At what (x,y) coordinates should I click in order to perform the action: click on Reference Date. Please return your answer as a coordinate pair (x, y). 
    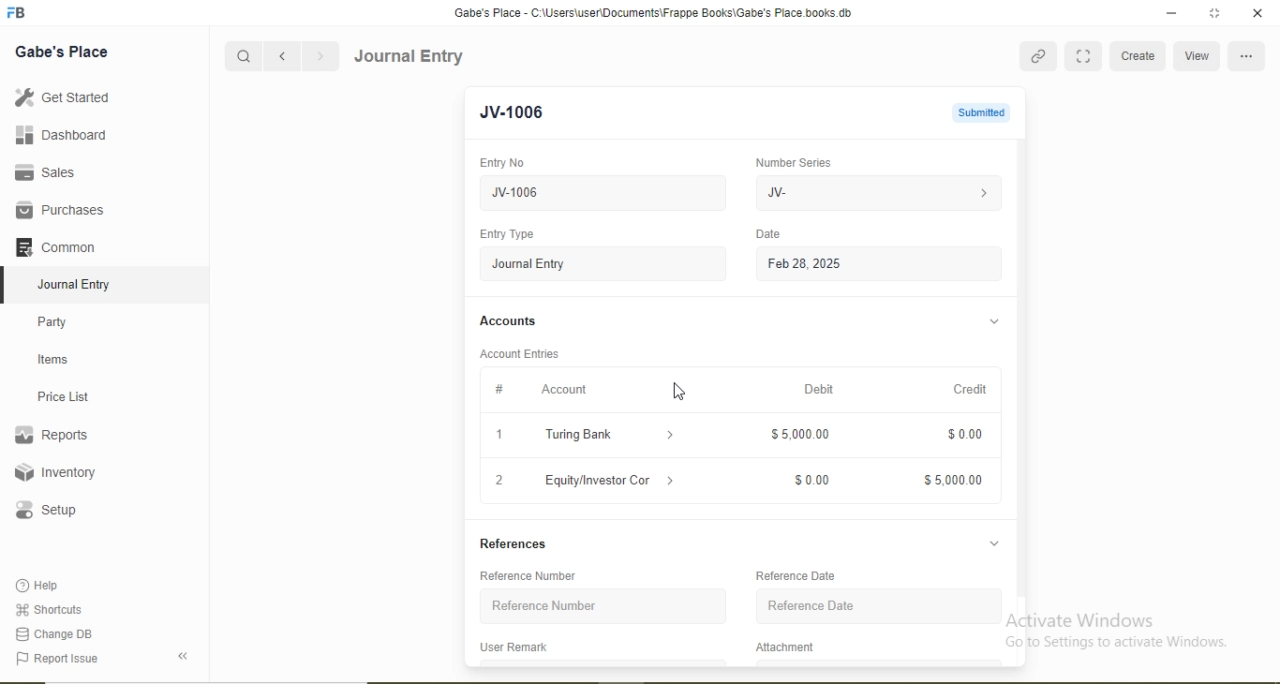
    Looking at the image, I should click on (795, 576).